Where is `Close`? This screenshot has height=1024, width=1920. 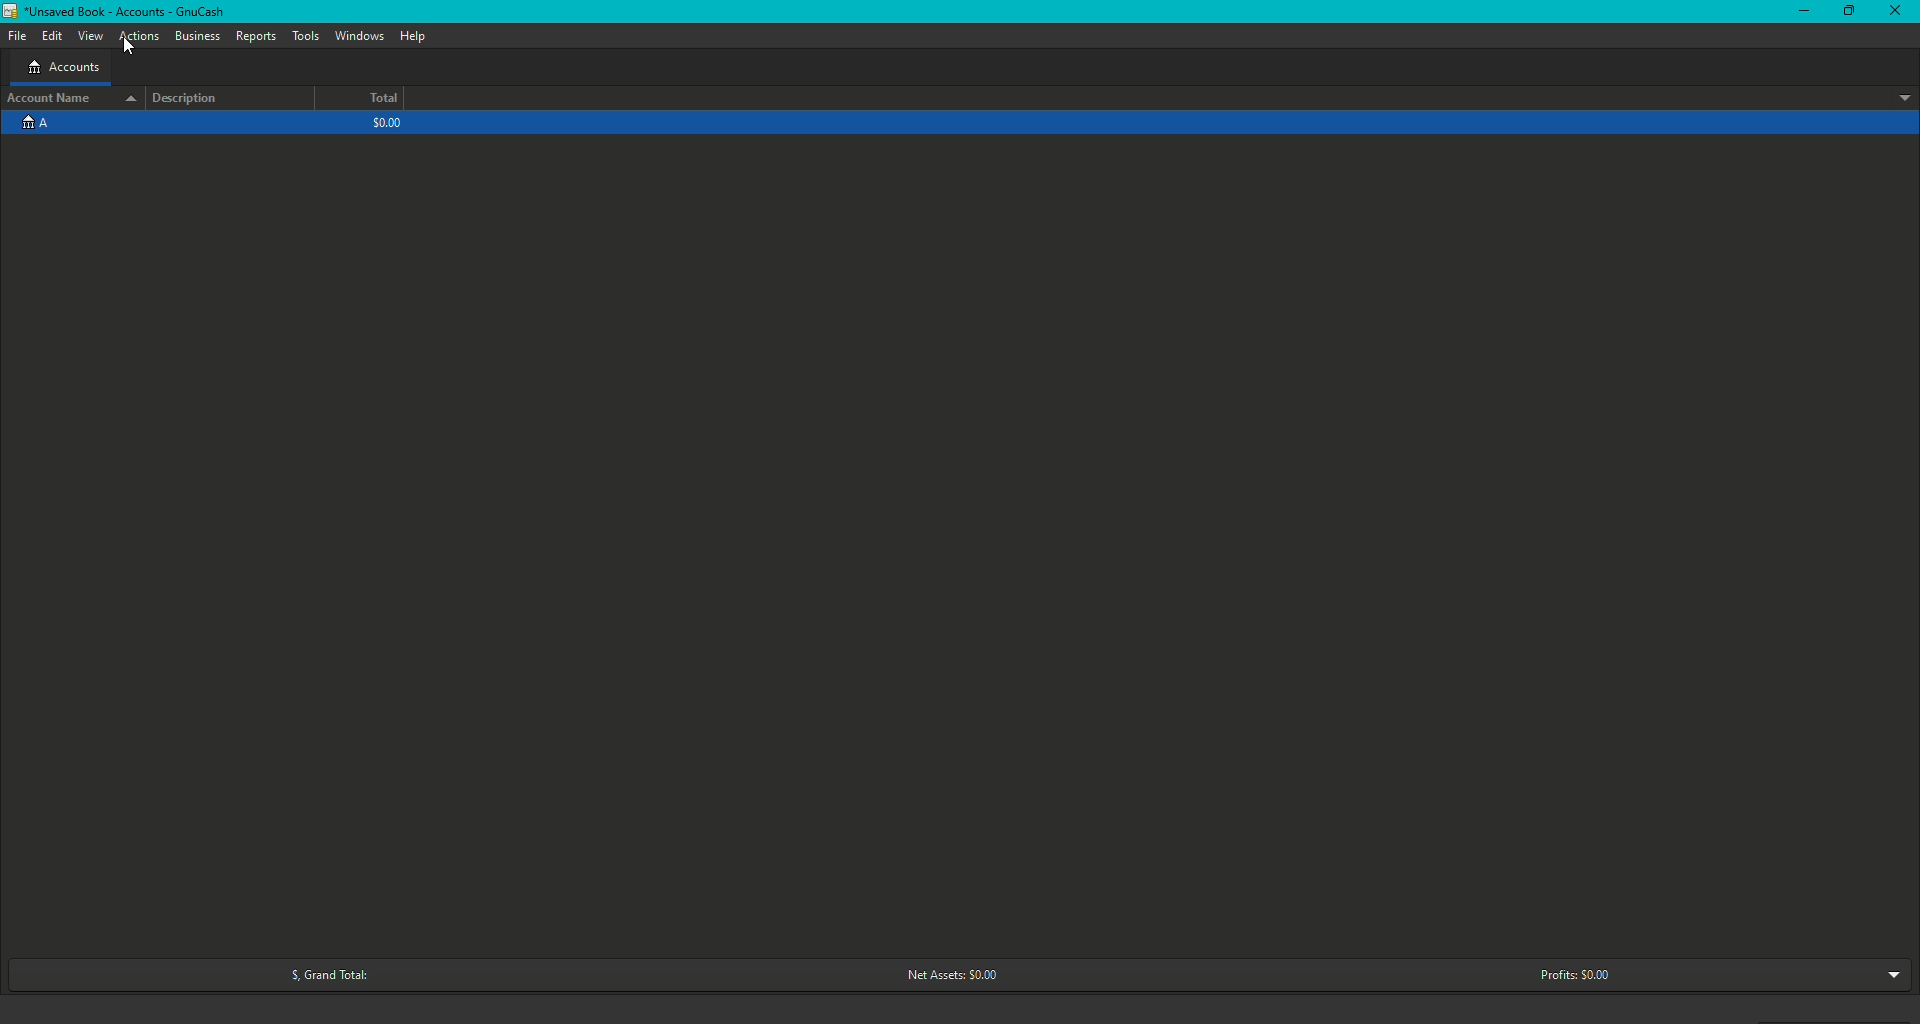 Close is located at coordinates (1898, 11).